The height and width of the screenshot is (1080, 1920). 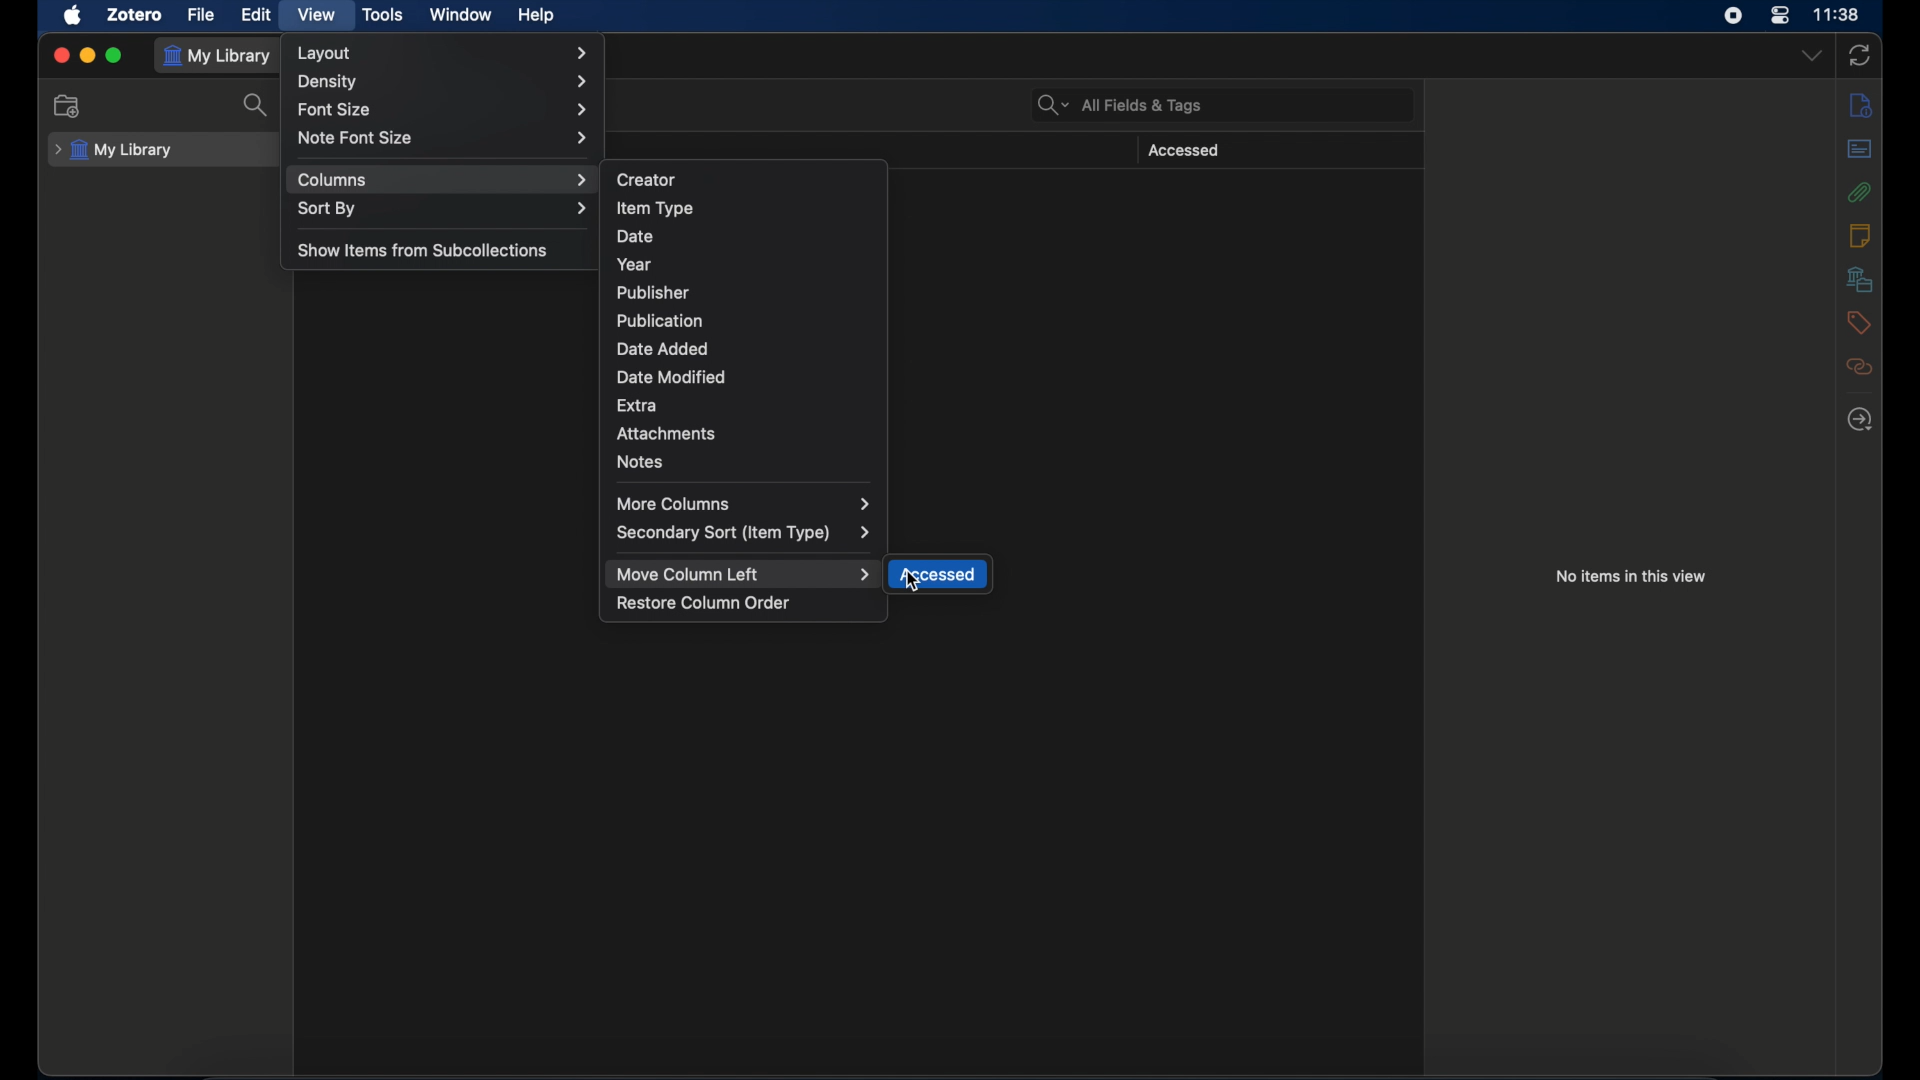 What do you see at coordinates (1780, 15) in the screenshot?
I see `control center` at bounding box center [1780, 15].